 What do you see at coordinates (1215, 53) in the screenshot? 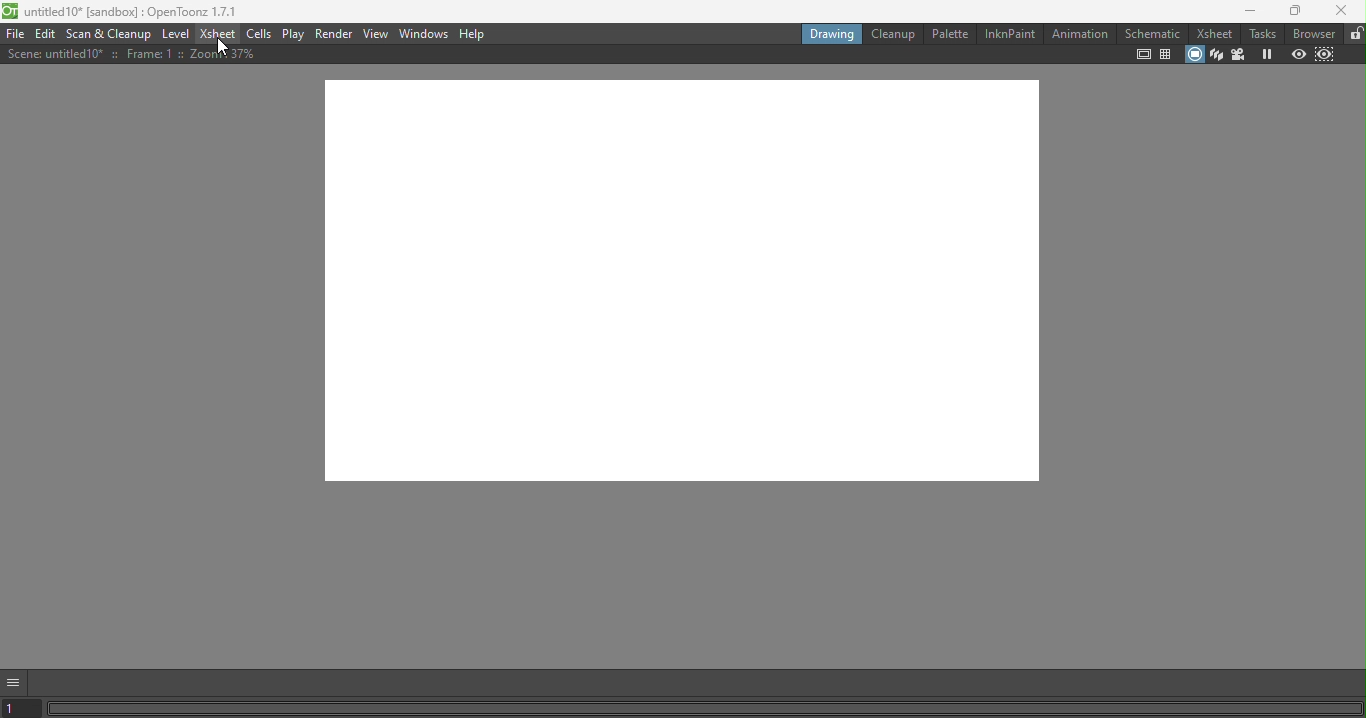
I see `3D view` at bounding box center [1215, 53].